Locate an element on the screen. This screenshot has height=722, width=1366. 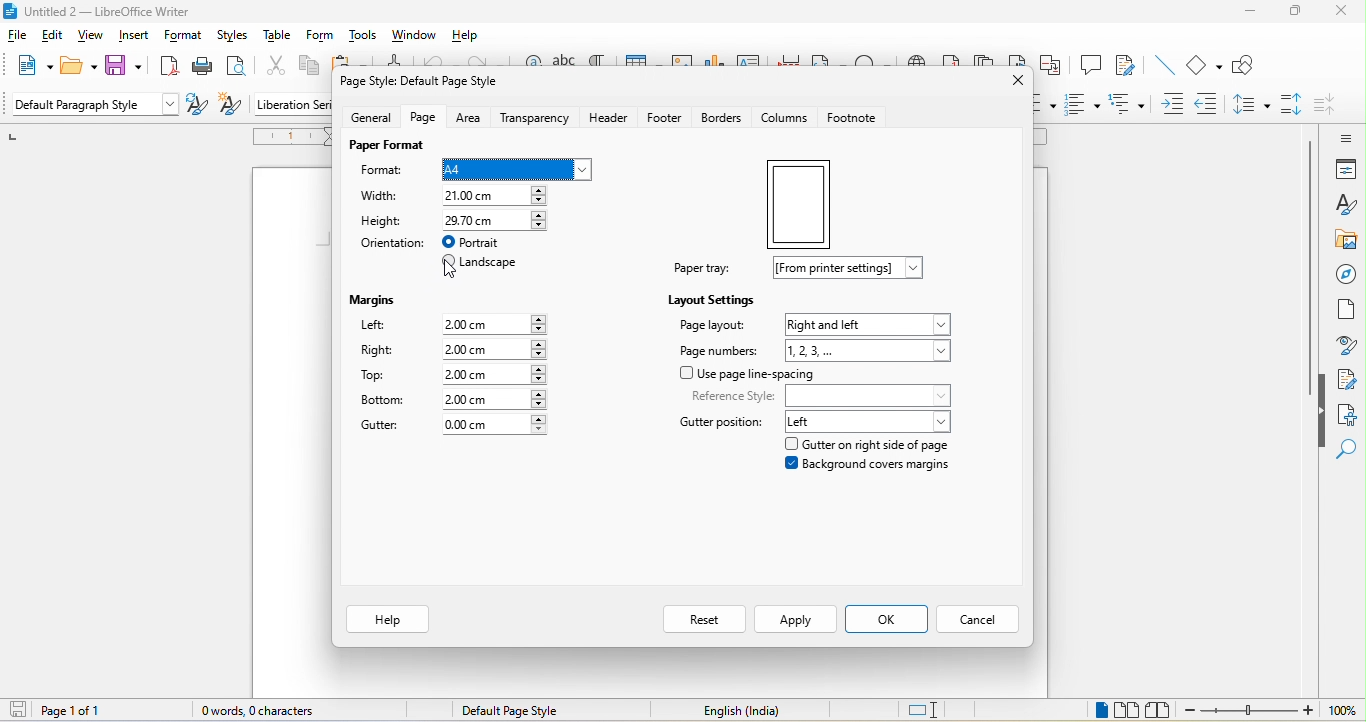
English (India) is located at coordinates (742, 712).